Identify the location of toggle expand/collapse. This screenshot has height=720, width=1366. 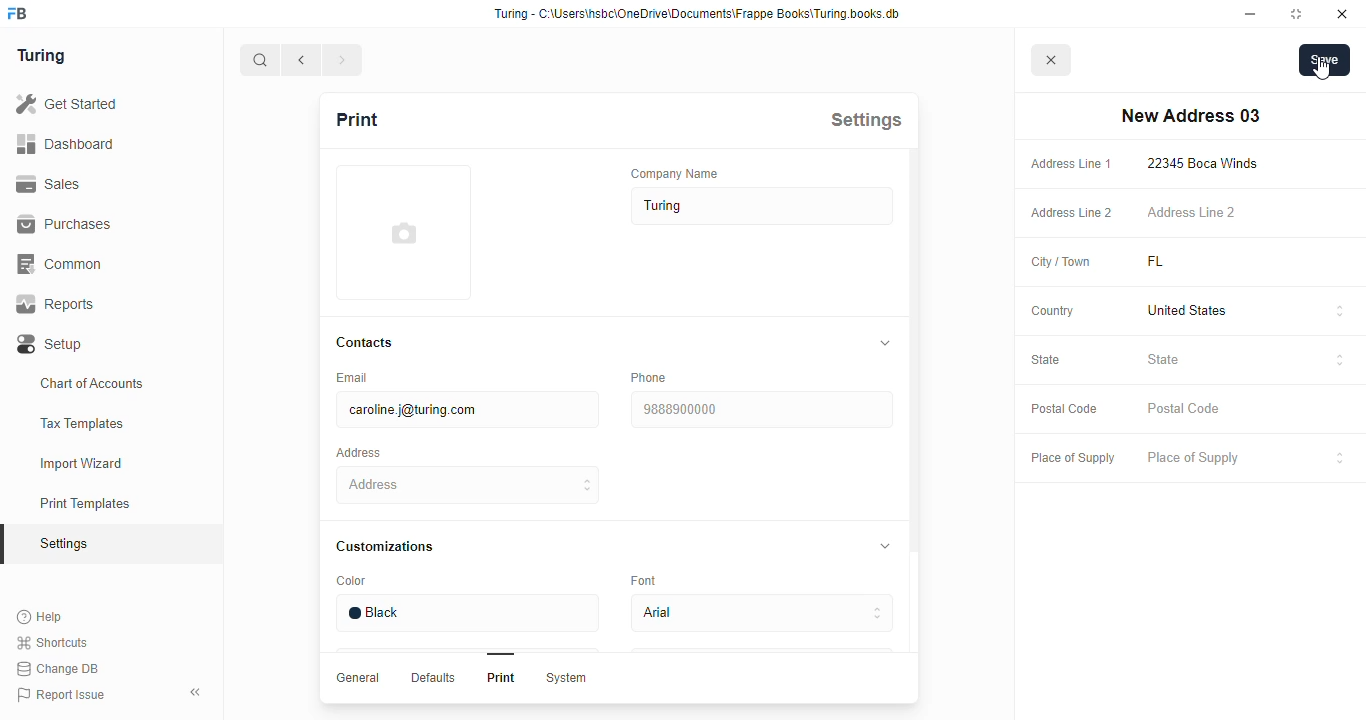
(881, 343).